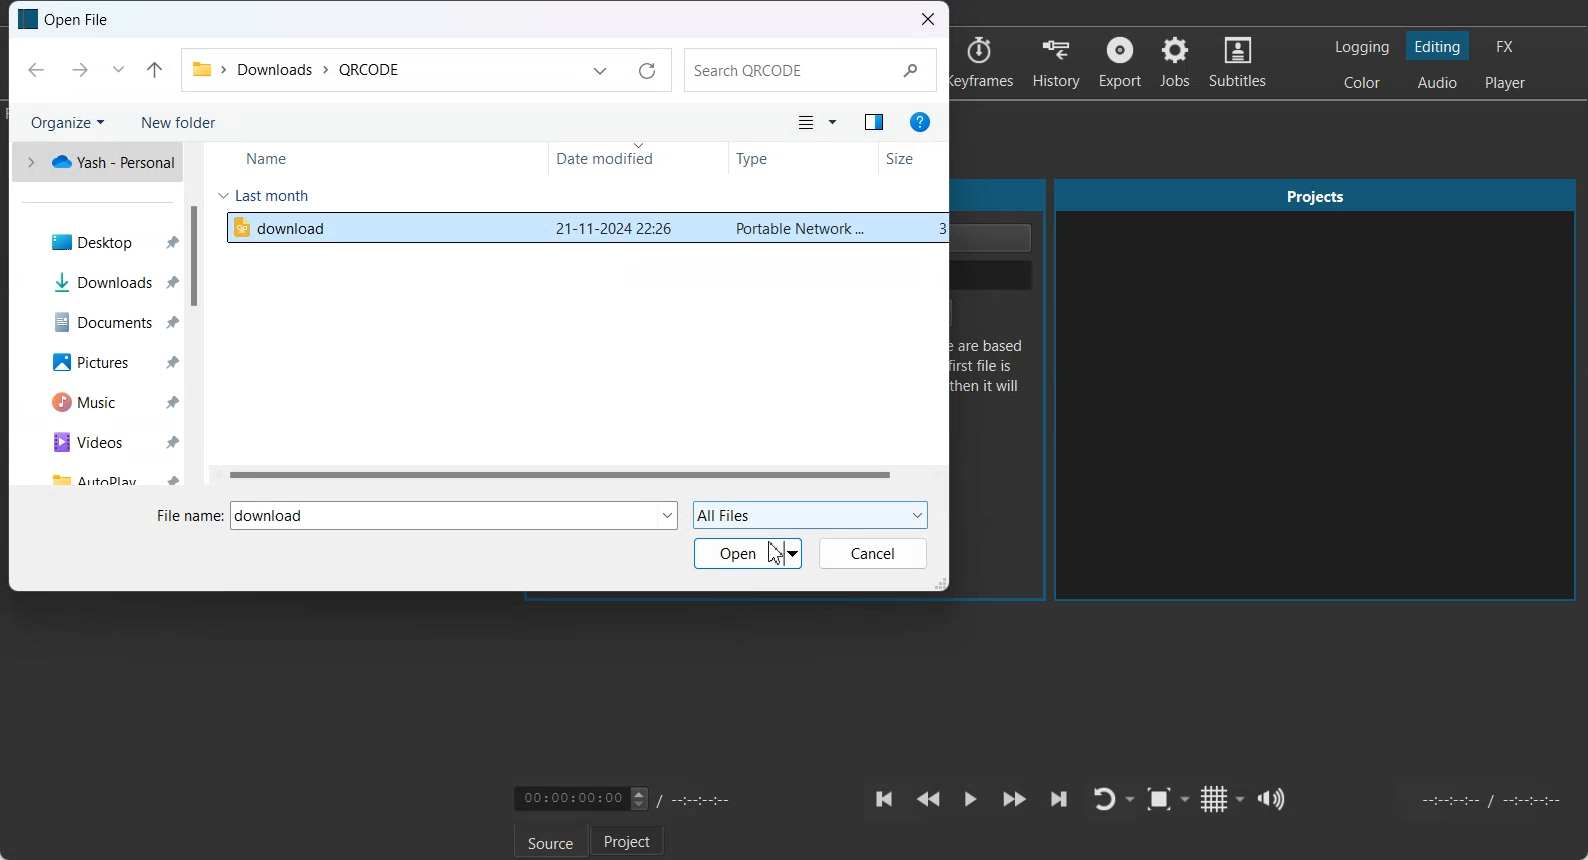 The image size is (1588, 860). I want to click on New Folder, so click(179, 122).